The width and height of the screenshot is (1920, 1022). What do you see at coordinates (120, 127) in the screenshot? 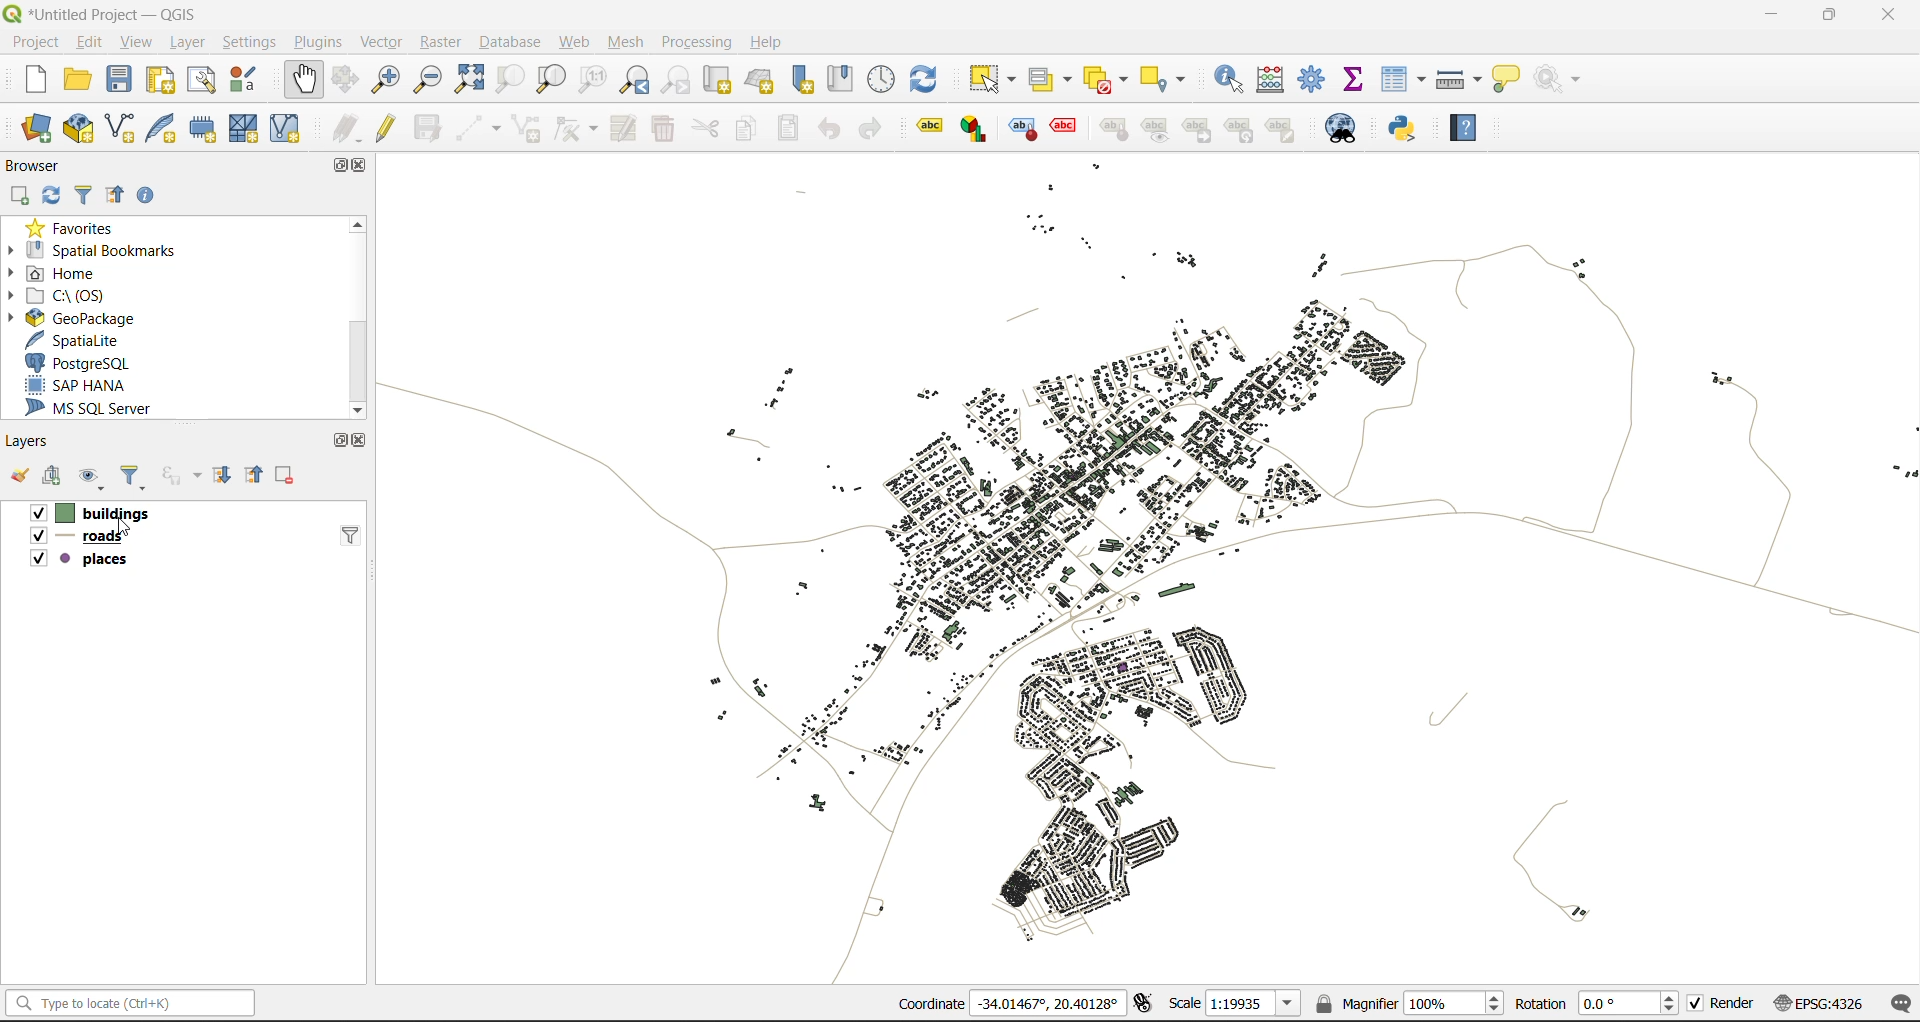
I see `new shapefile` at bounding box center [120, 127].